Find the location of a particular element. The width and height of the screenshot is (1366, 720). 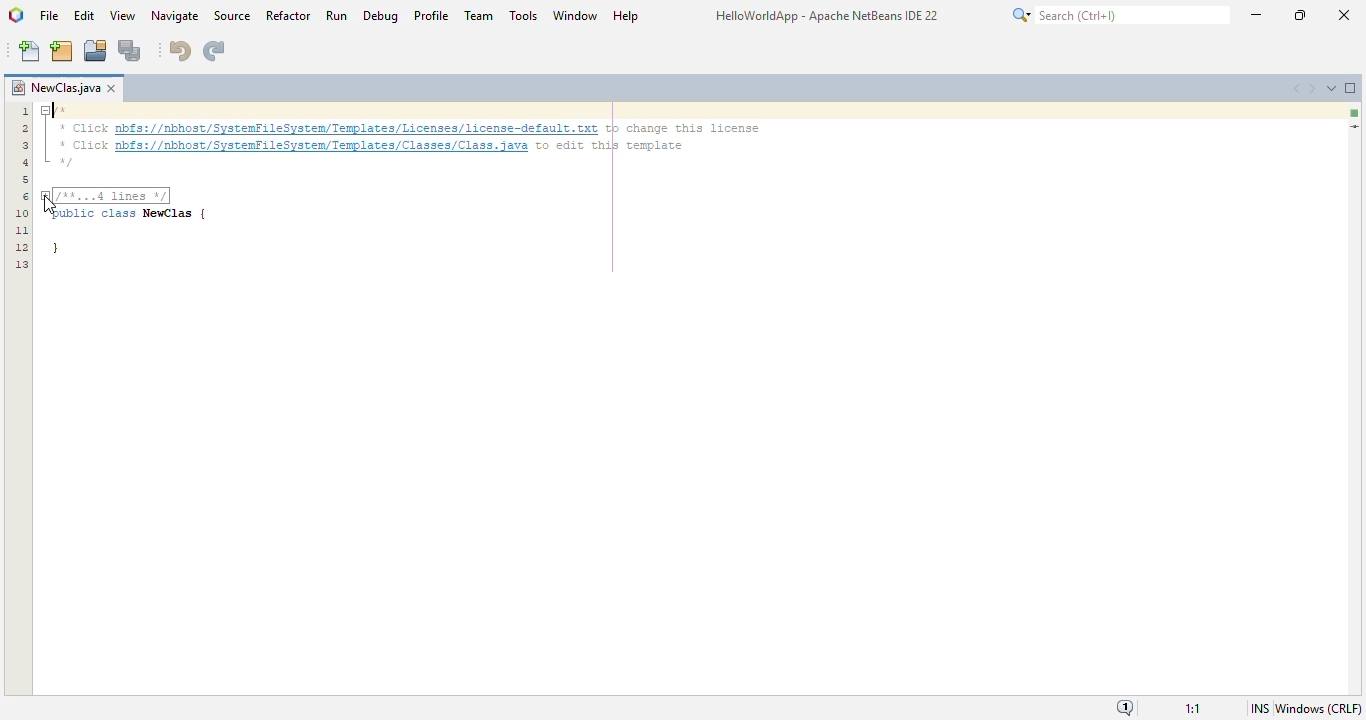

no errors is located at coordinates (1355, 113).